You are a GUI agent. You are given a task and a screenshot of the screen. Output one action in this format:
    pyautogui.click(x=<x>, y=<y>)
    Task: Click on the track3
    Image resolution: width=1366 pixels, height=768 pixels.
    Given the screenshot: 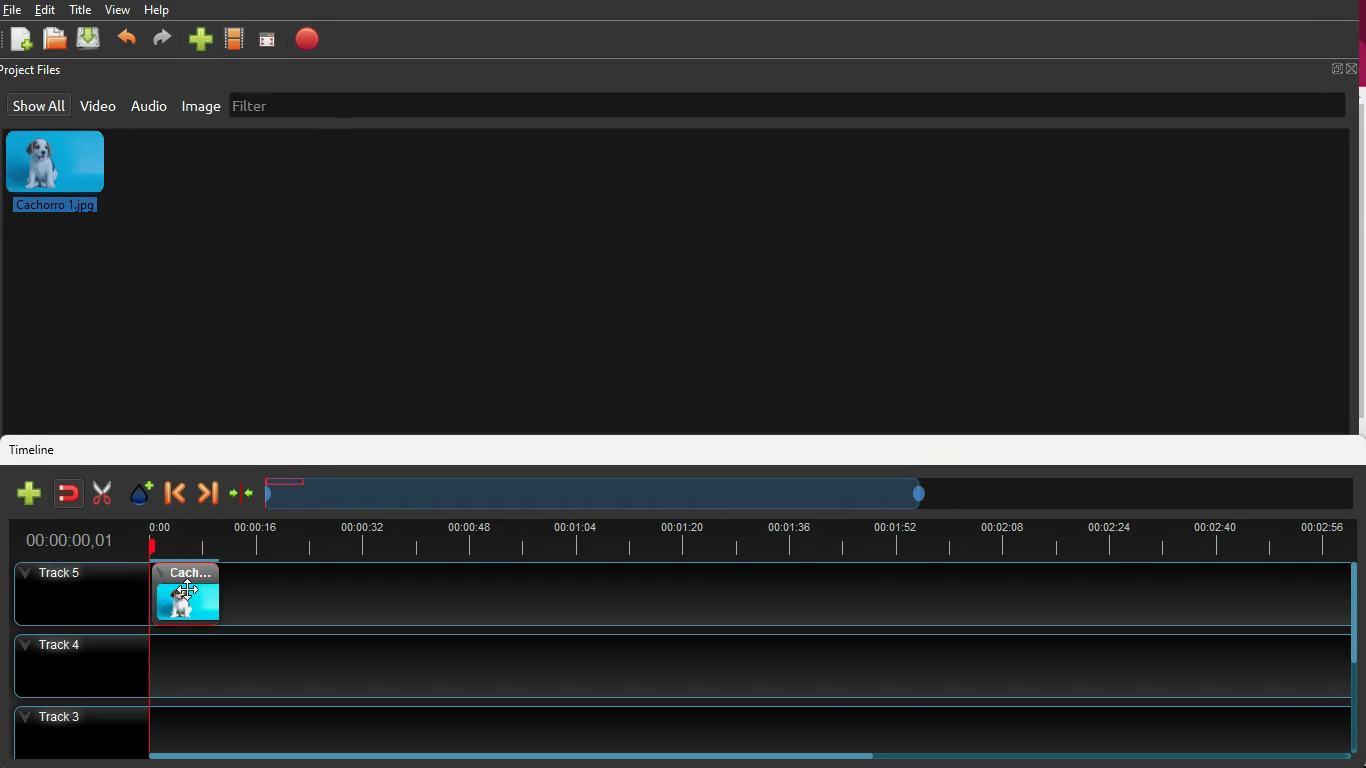 What is the action you would take?
    pyautogui.click(x=677, y=726)
    